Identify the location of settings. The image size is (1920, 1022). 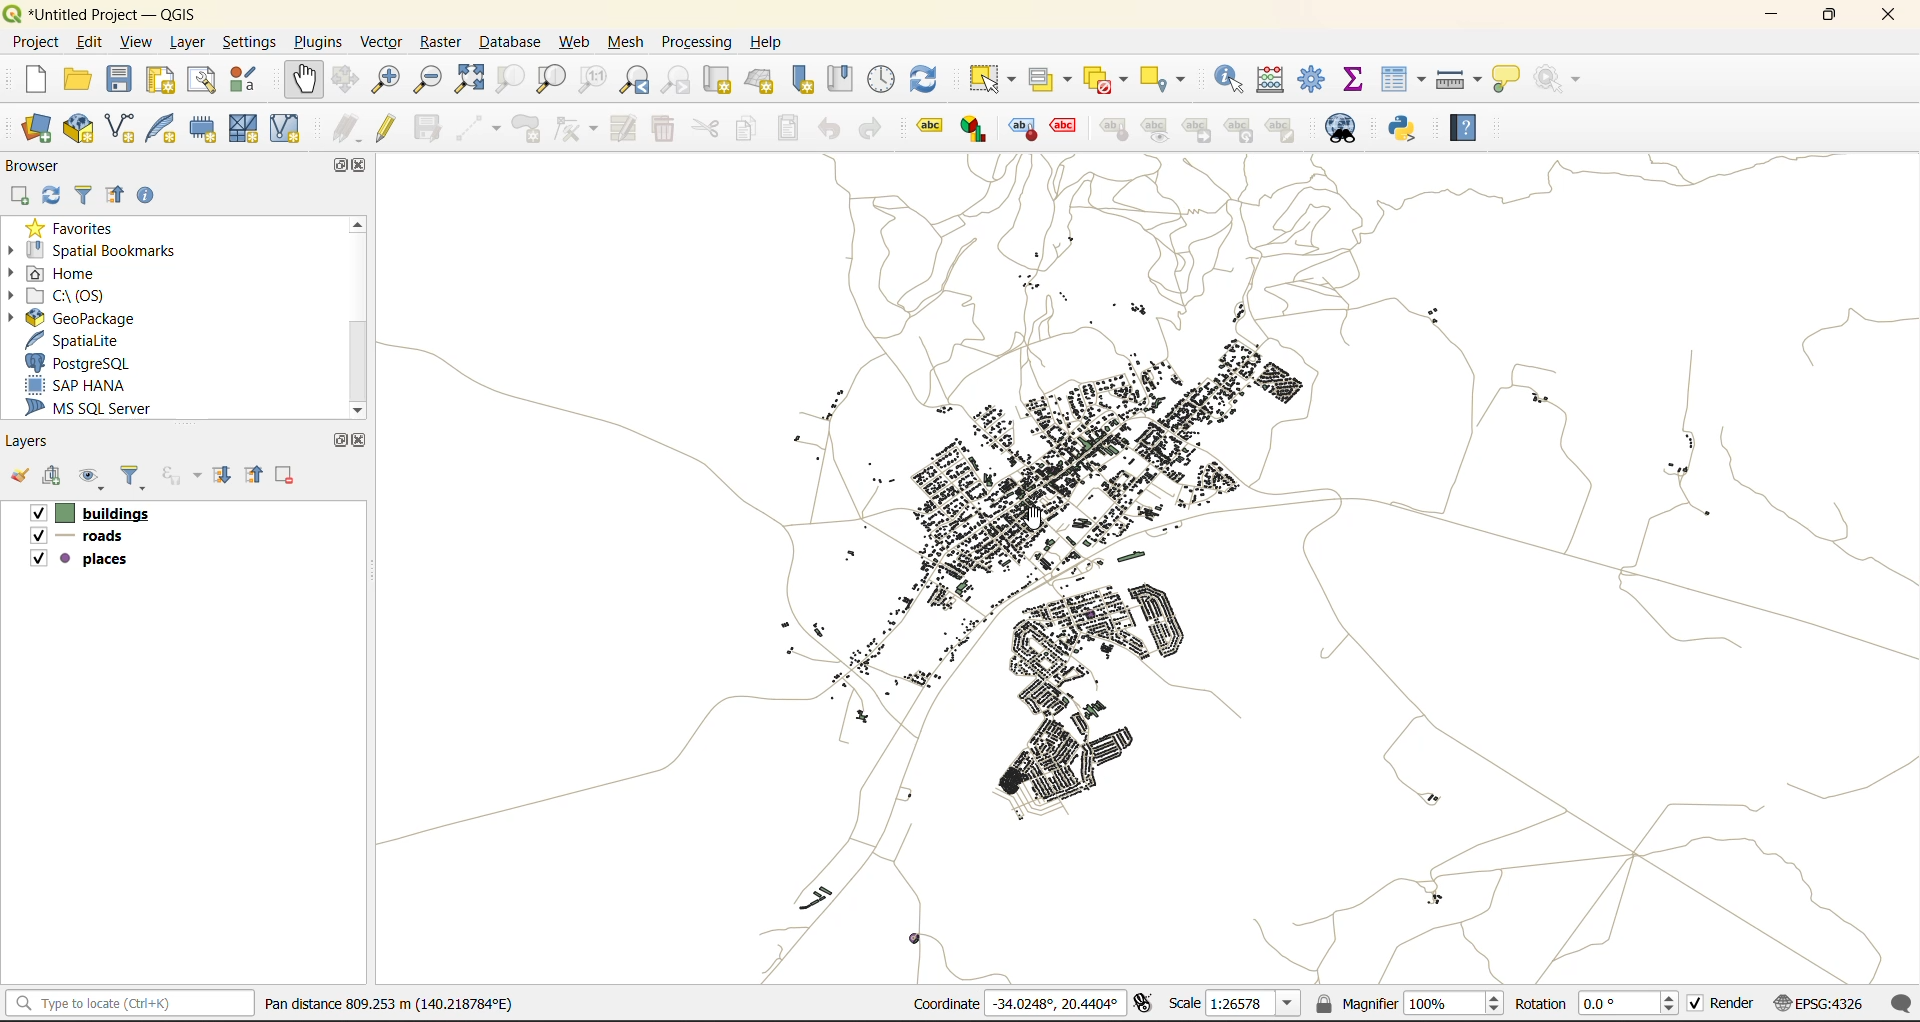
(249, 39).